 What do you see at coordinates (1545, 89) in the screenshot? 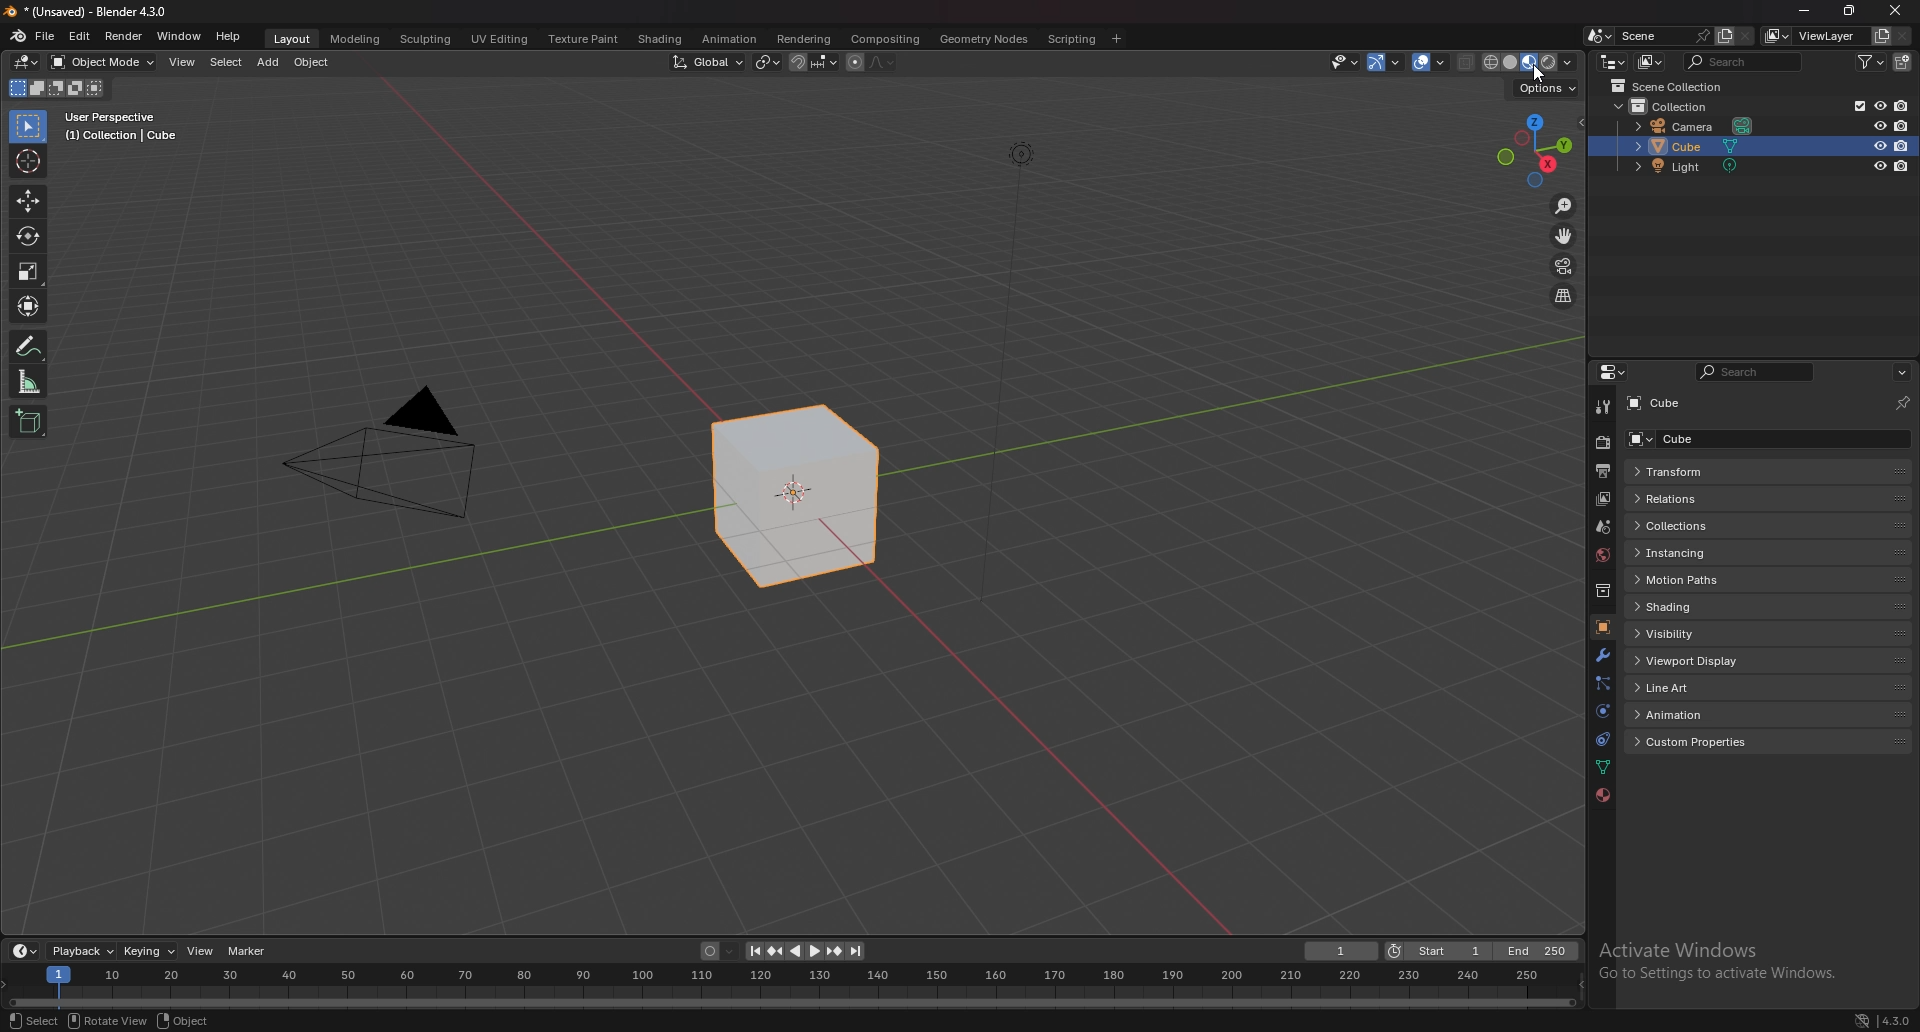
I see `options` at bounding box center [1545, 89].